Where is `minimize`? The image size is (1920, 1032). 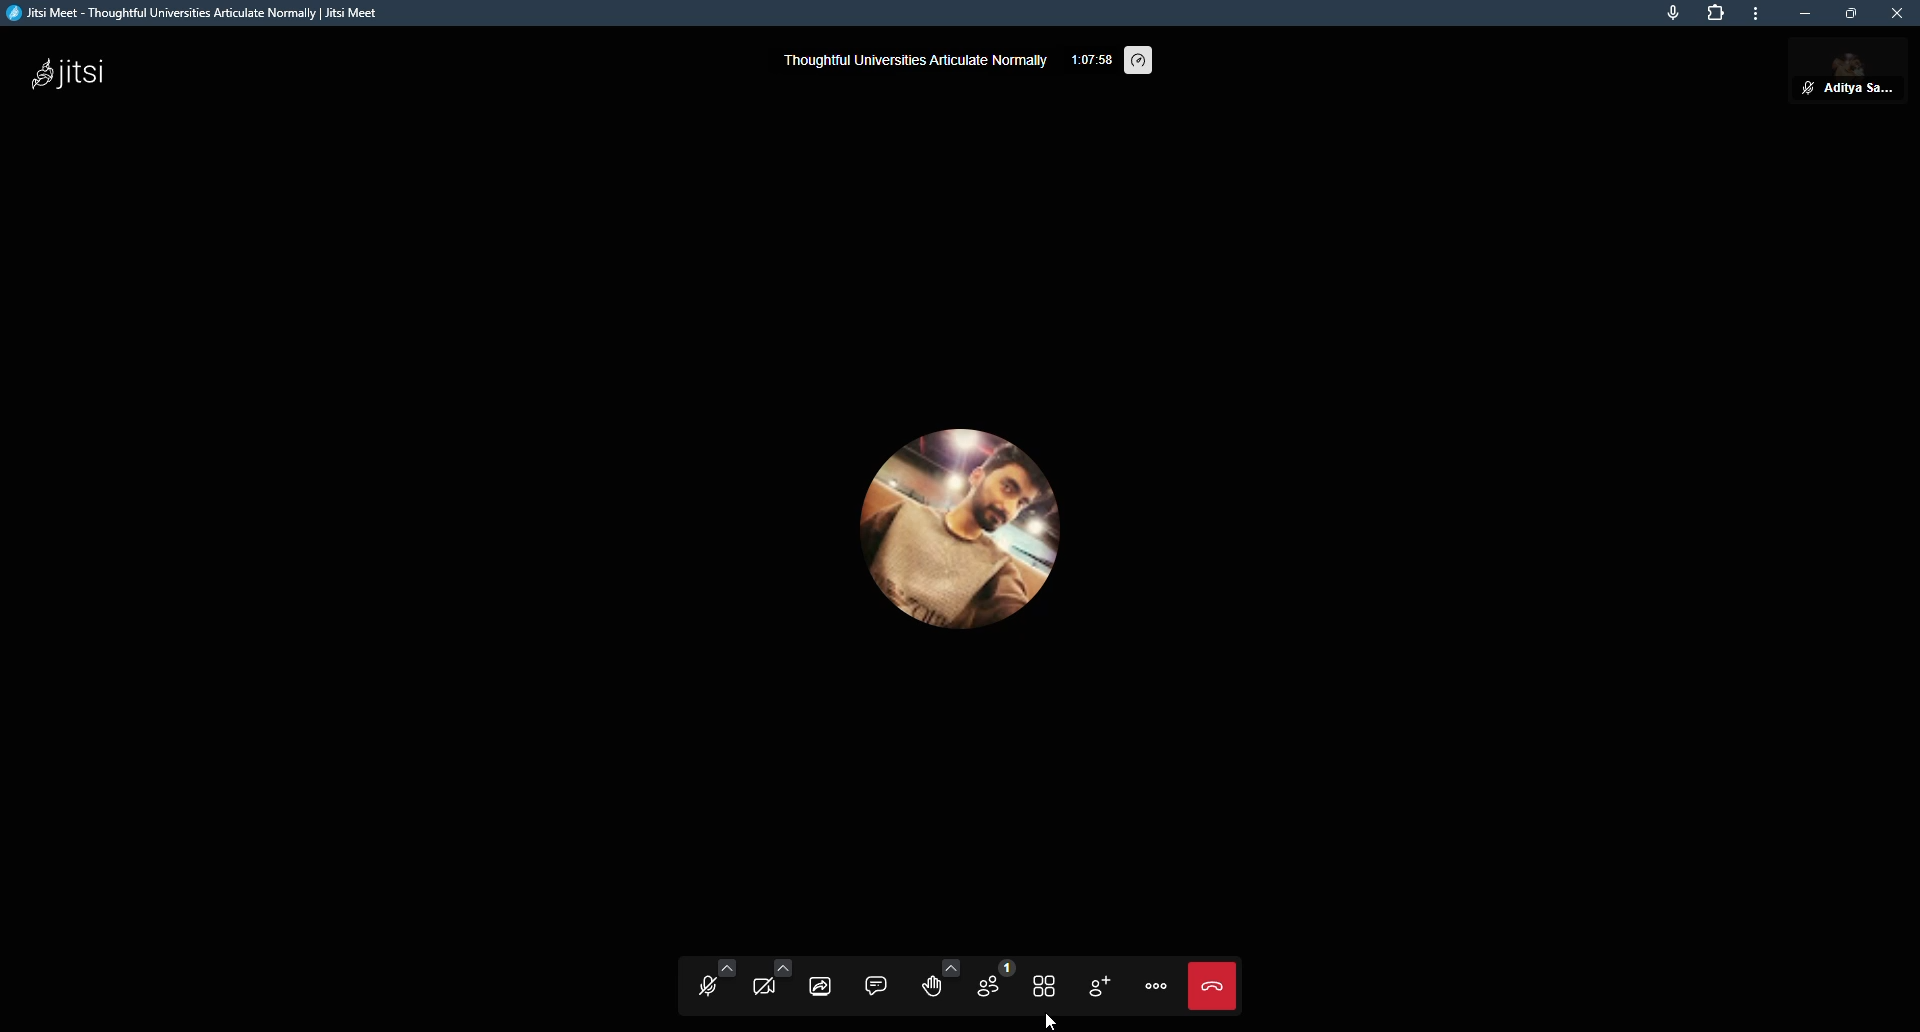 minimize is located at coordinates (1807, 13).